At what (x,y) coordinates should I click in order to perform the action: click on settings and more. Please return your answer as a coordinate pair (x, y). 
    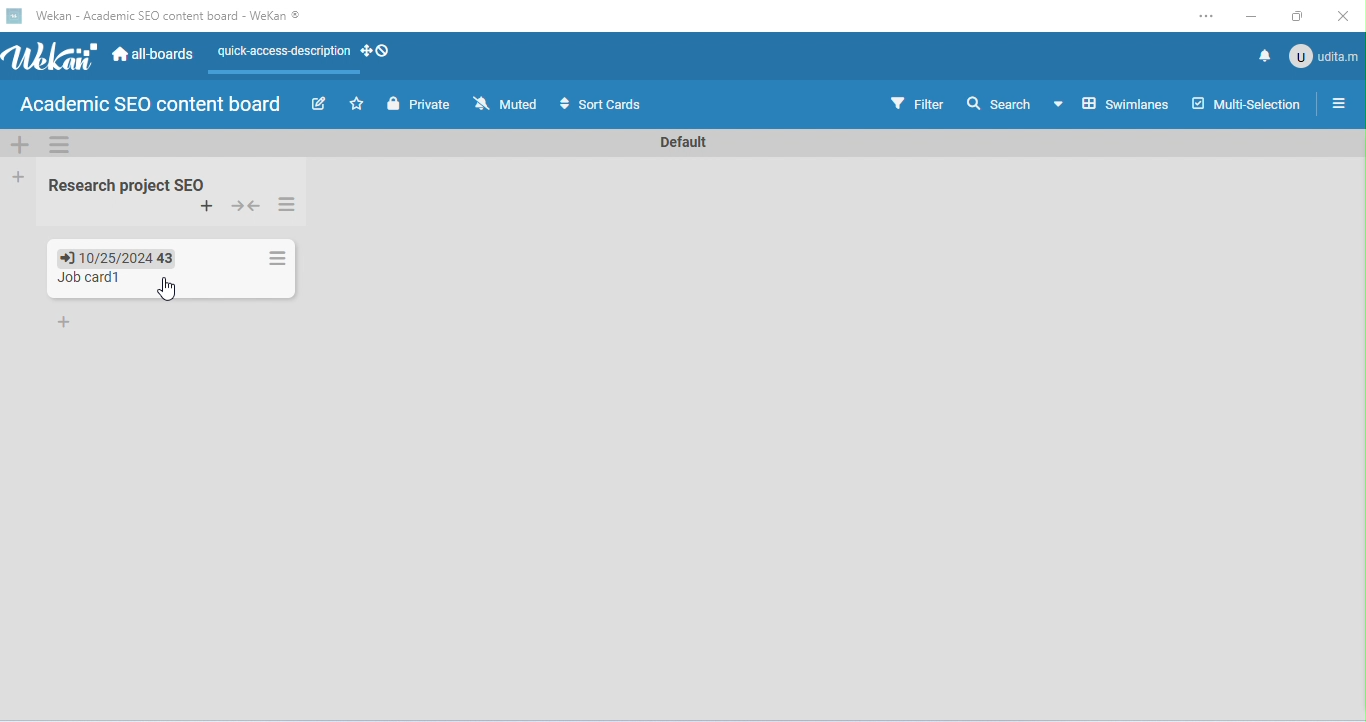
    Looking at the image, I should click on (1205, 18).